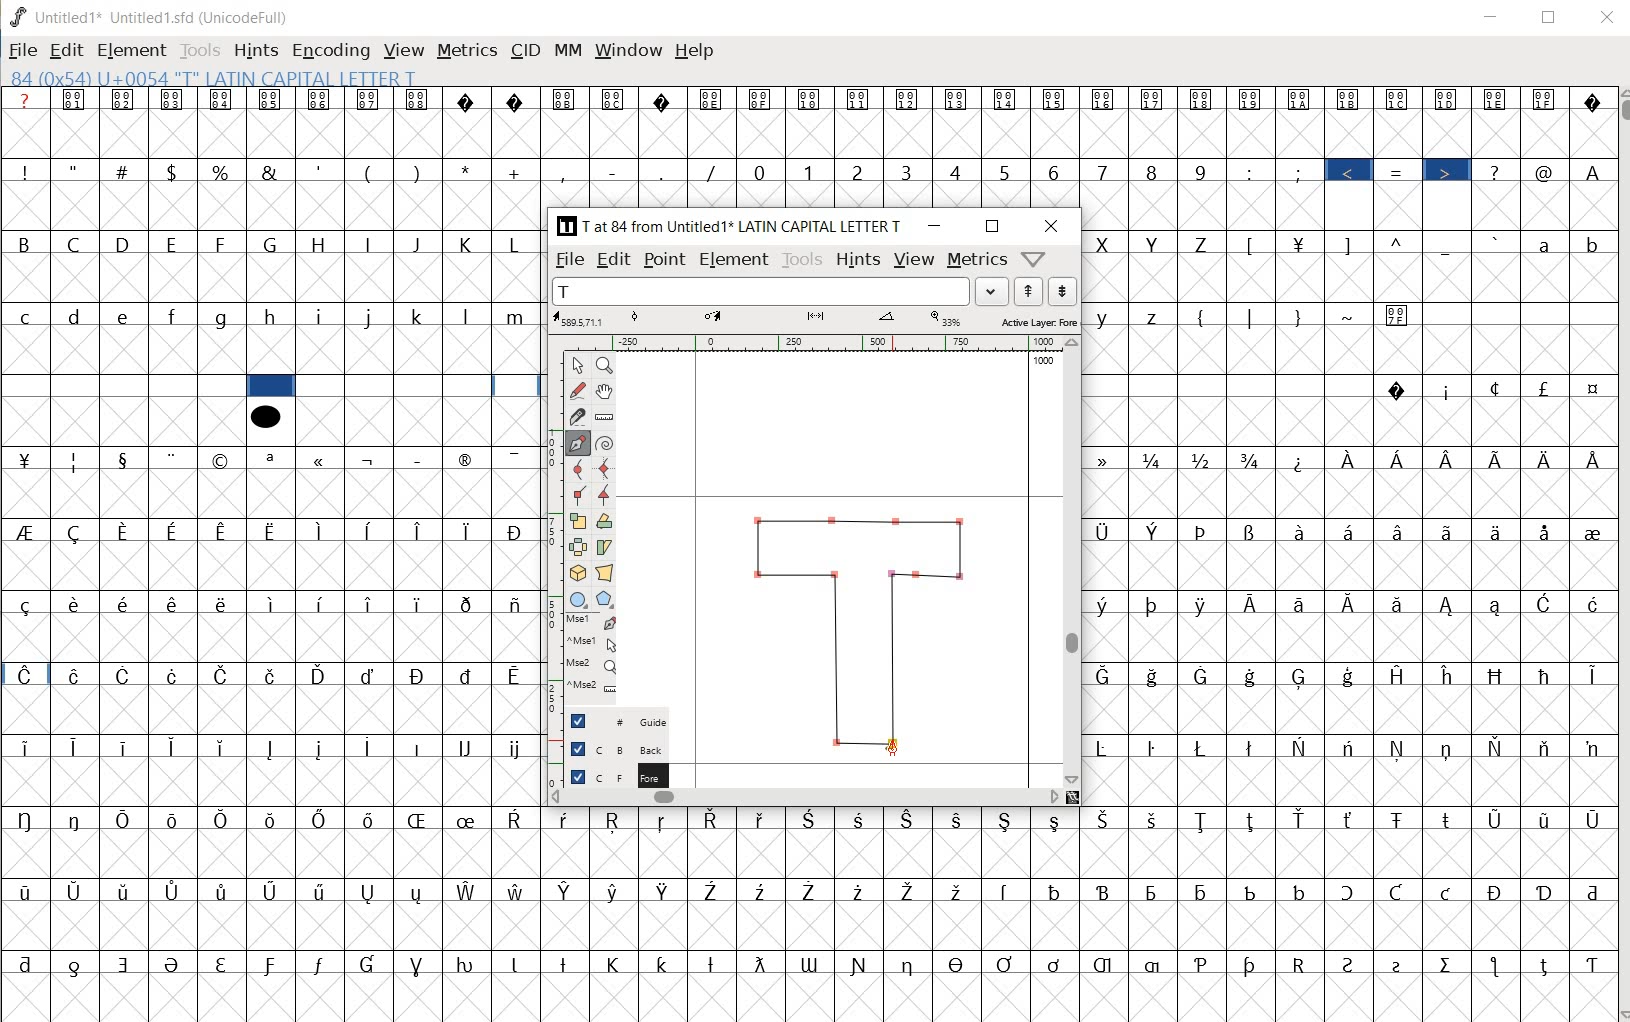 This screenshot has height=1022, width=1630. What do you see at coordinates (471, 170) in the screenshot?
I see `*` at bounding box center [471, 170].